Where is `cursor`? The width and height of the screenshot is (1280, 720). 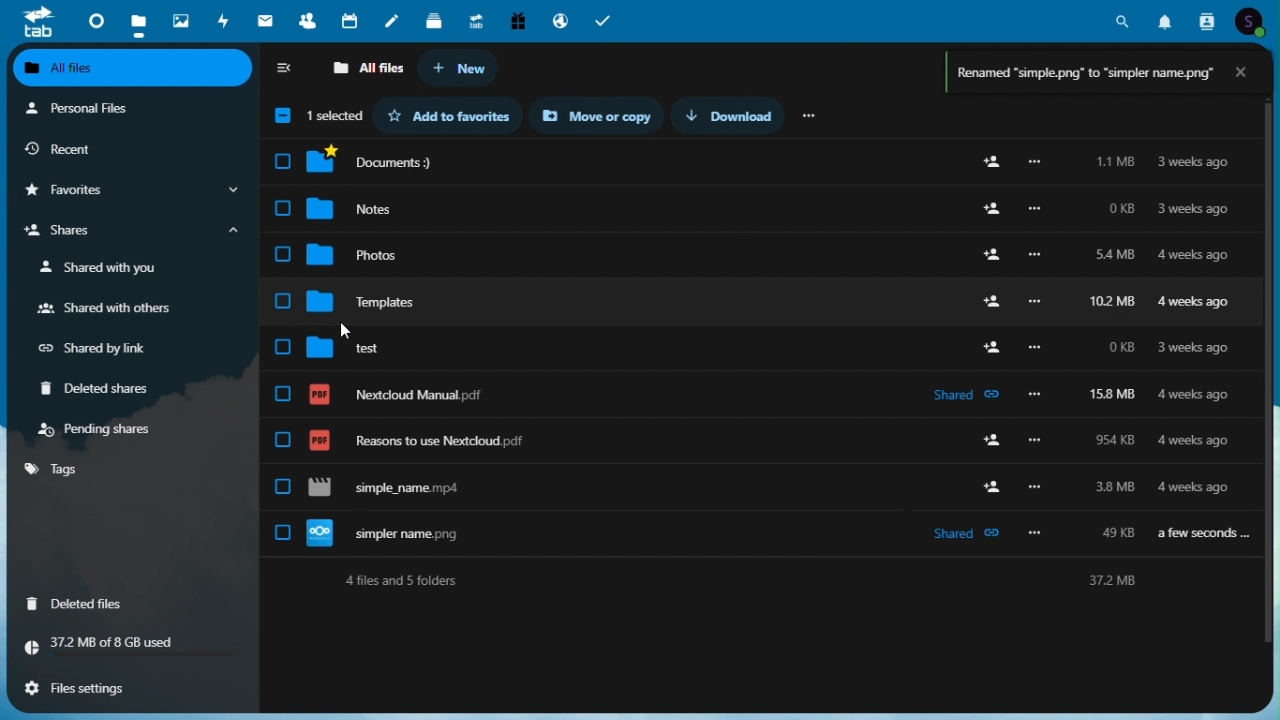
cursor is located at coordinates (354, 334).